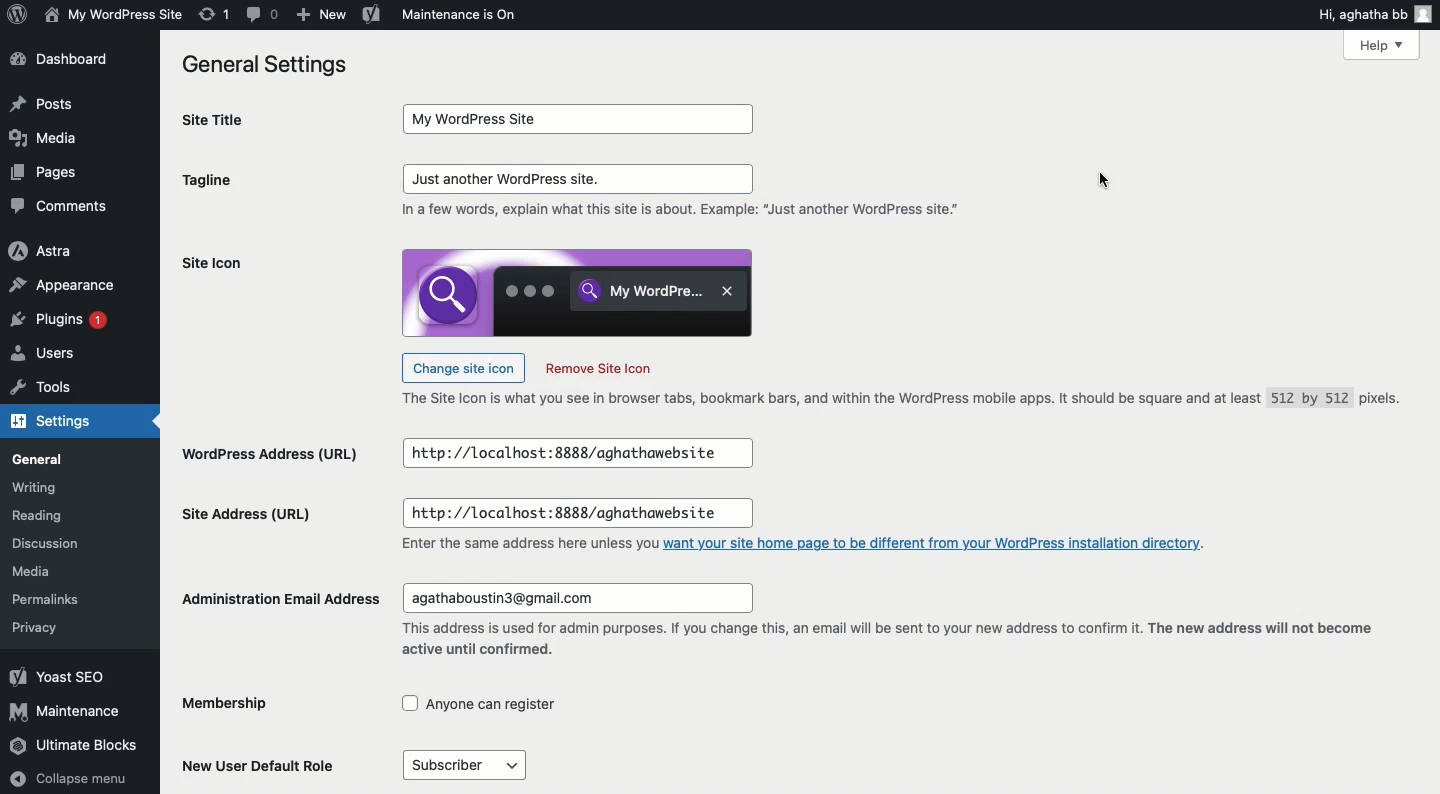 This screenshot has width=1440, height=794. Describe the element at coordinates (480, 704) in the screenshot. I see `checkbox` at that location.